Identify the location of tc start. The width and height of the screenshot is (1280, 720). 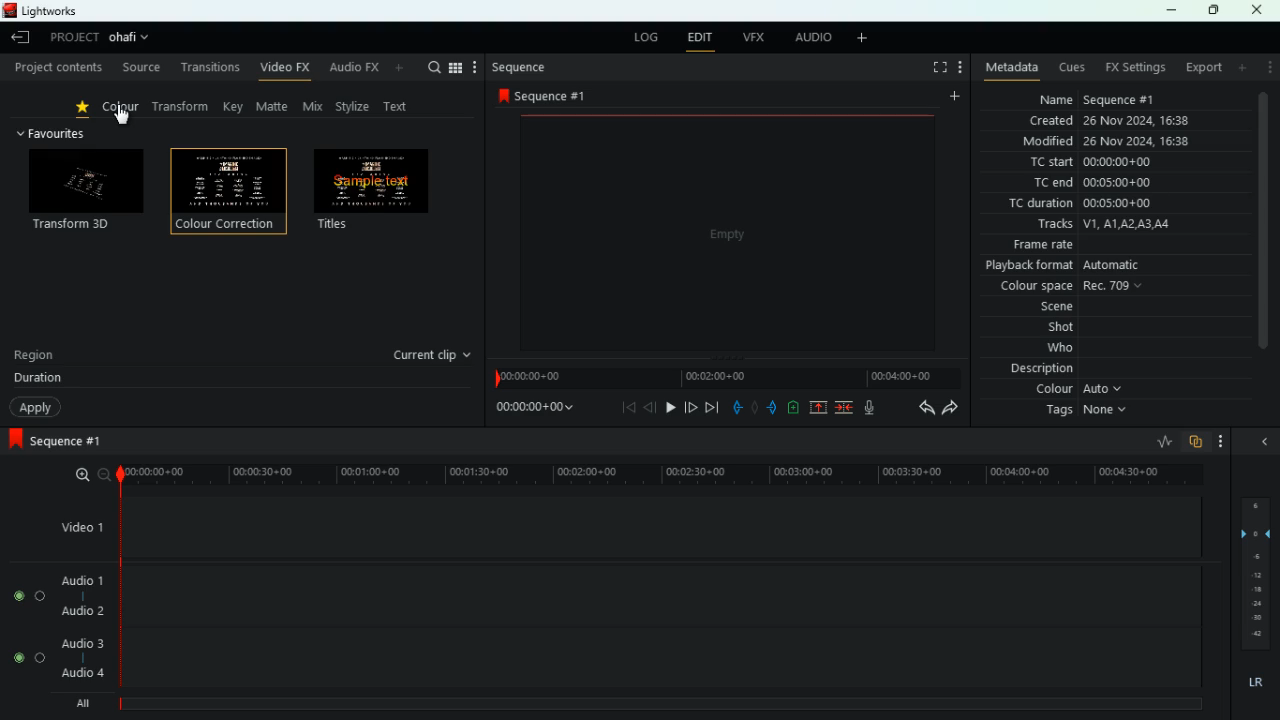
(1109, 163).